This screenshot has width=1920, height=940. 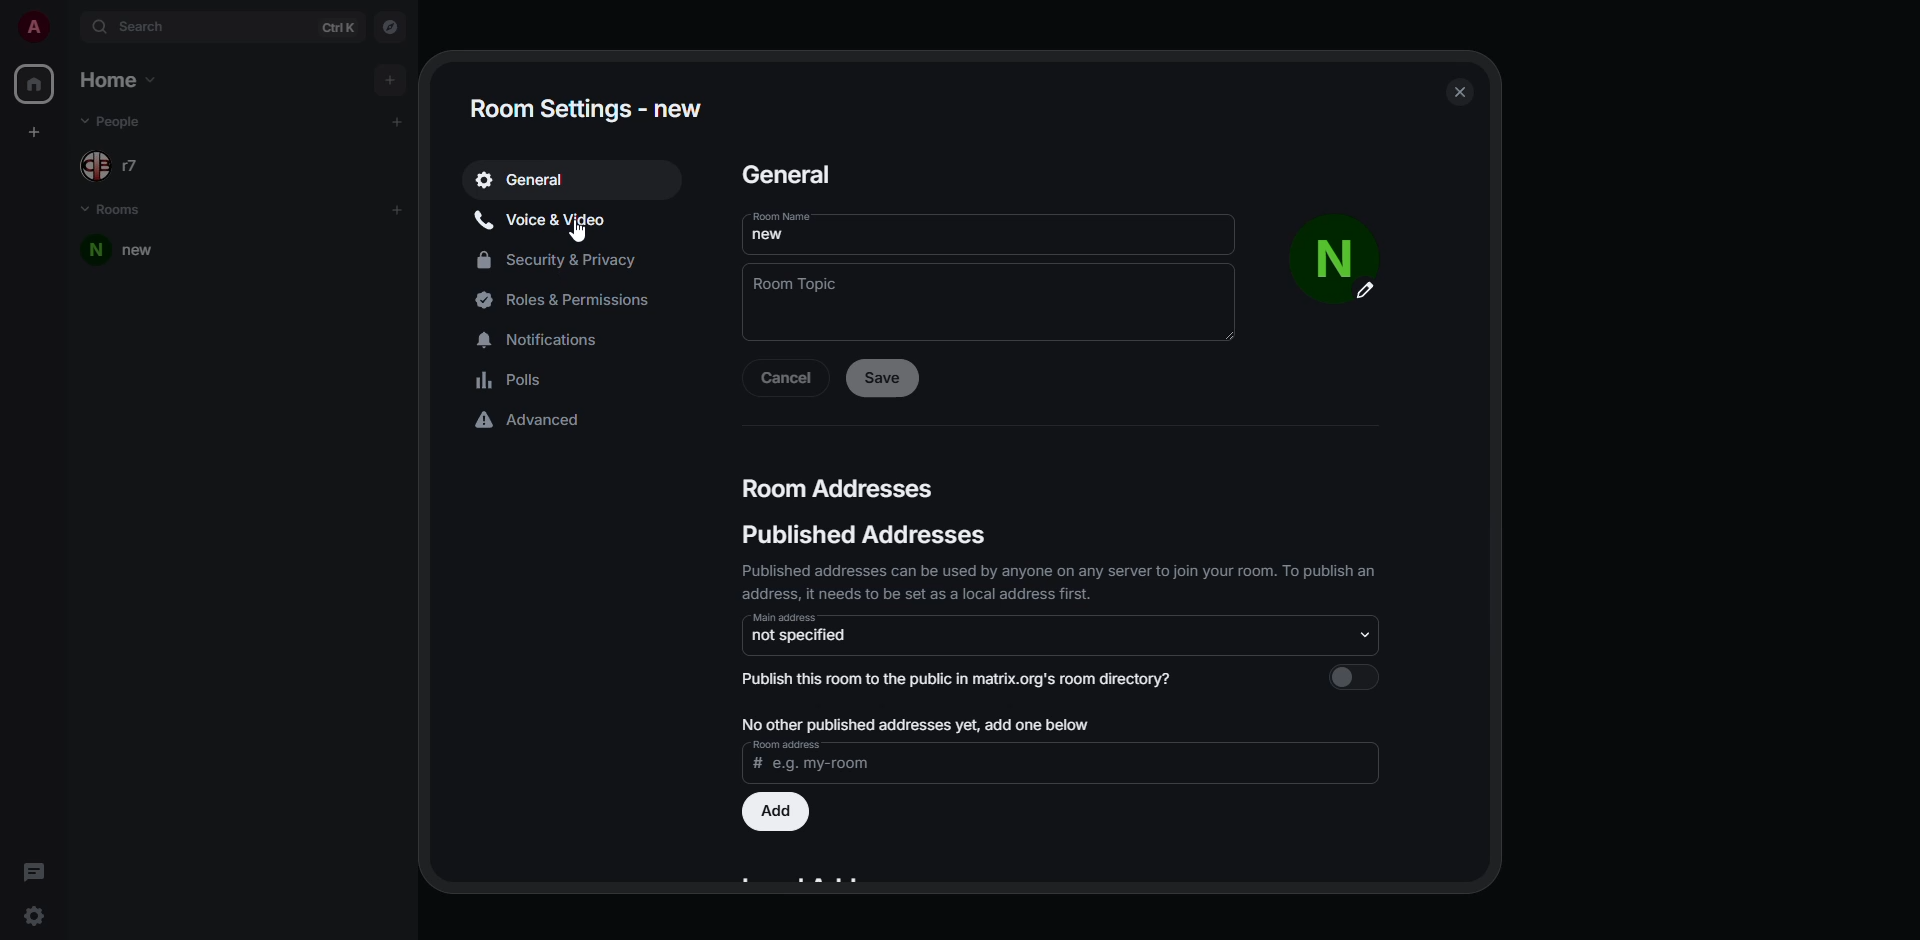 What do you see at coordinates (112, 122) in the screenshot?
I see `people` at bounding box center [112, 122].